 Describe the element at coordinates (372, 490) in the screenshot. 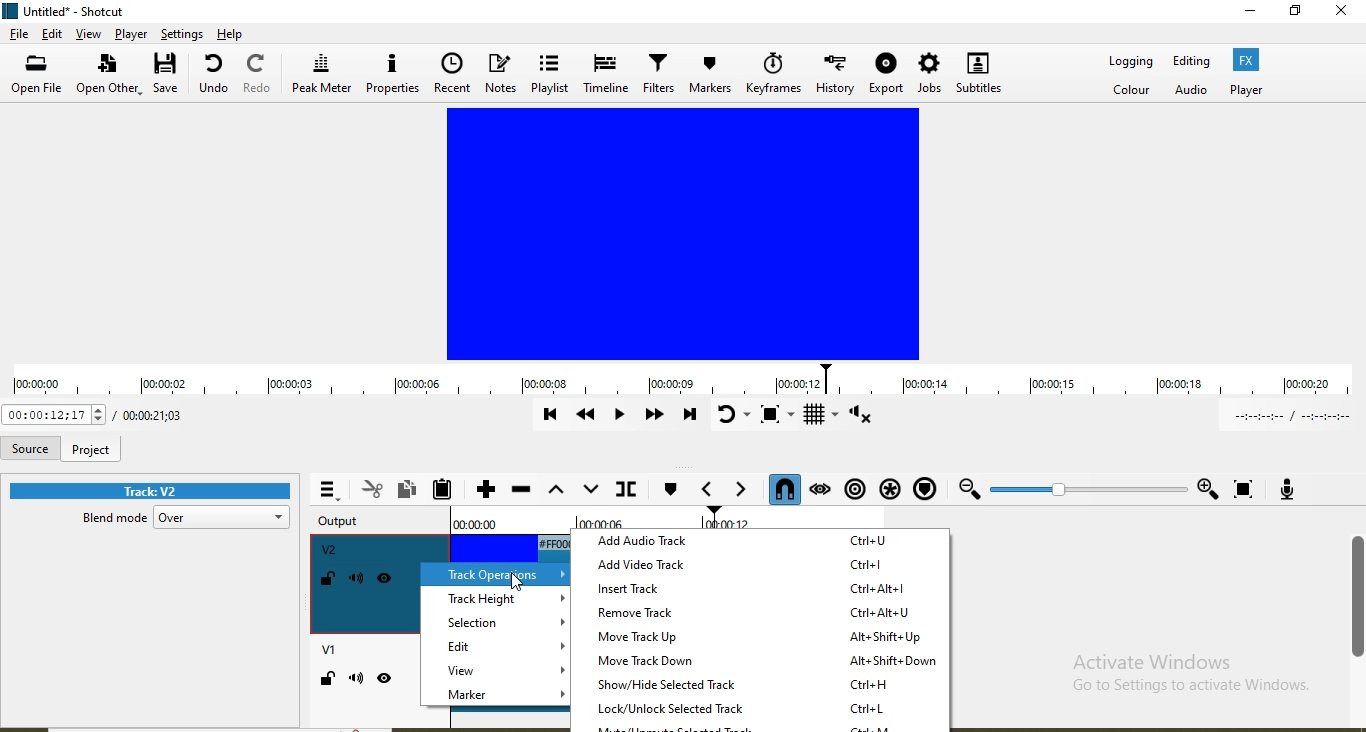

I see `Cut` at that location.